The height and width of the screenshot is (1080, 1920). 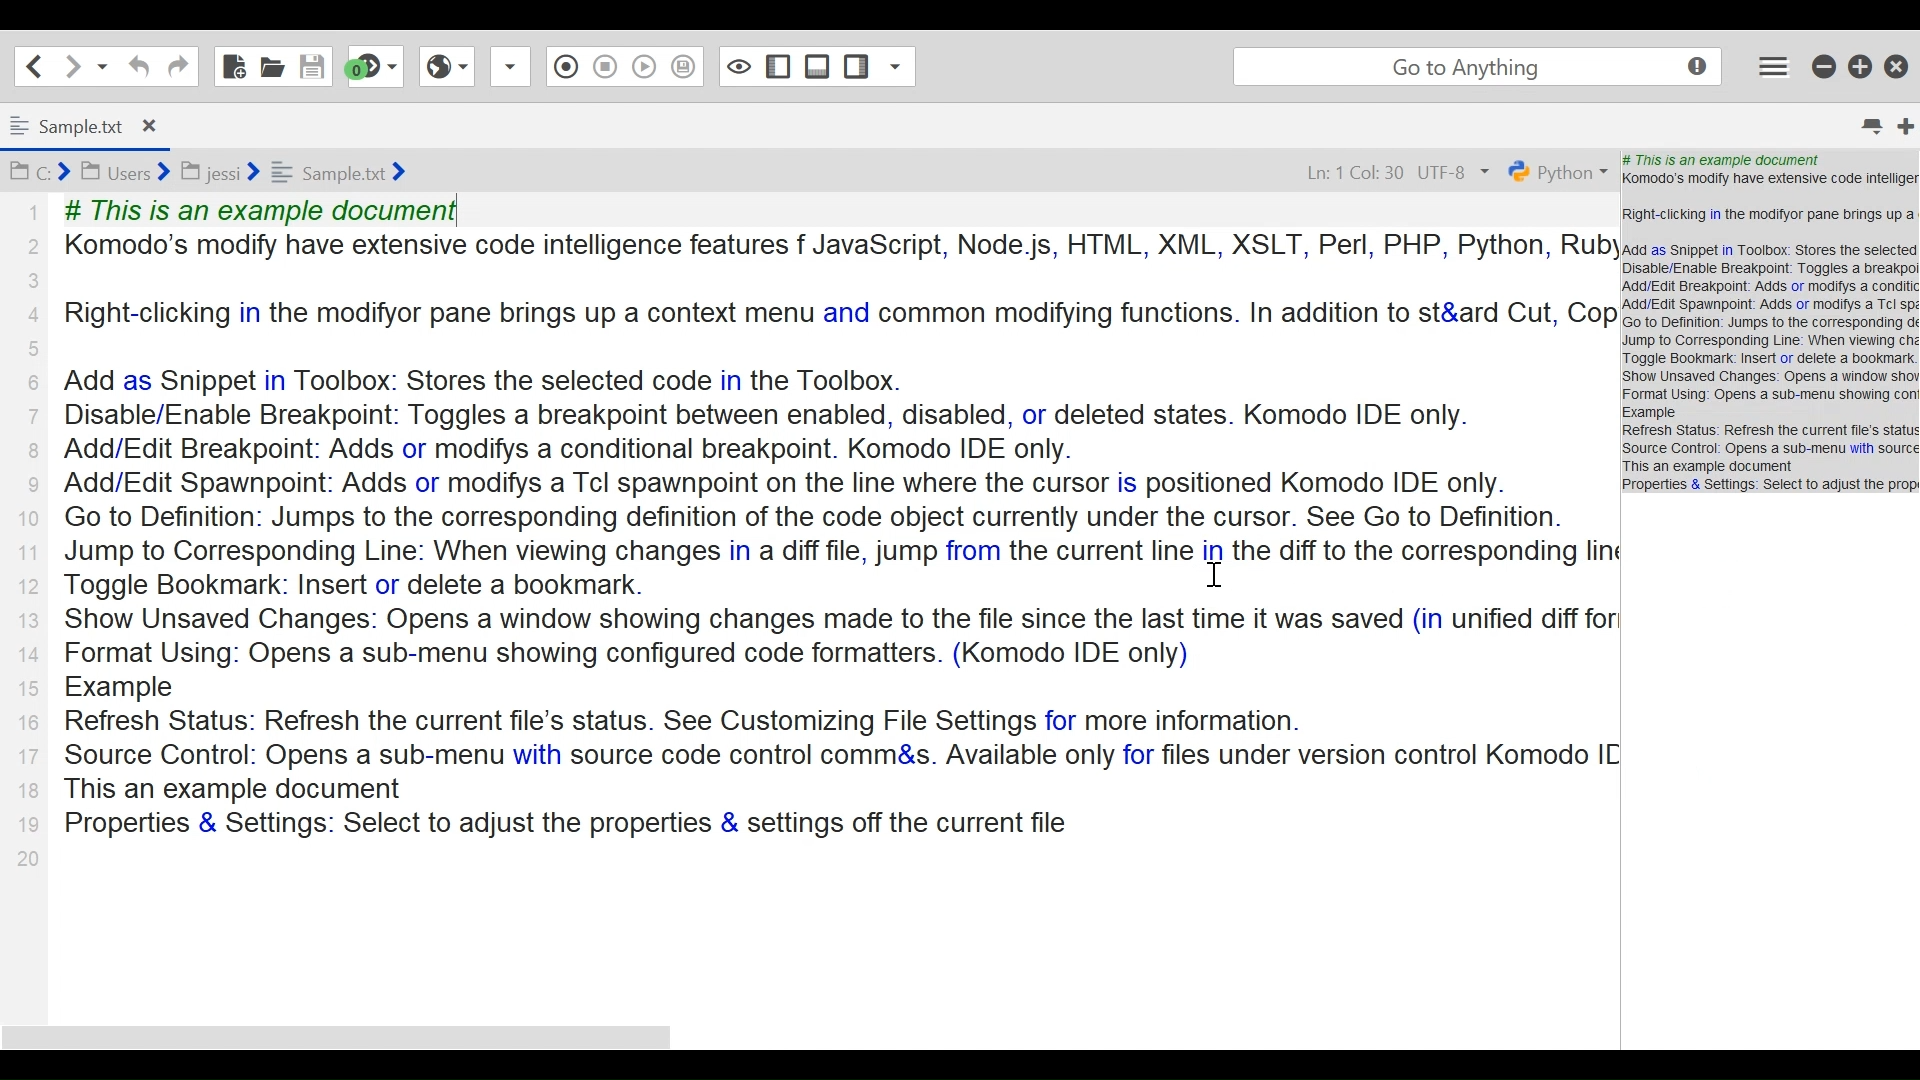 I want to click on Show/Hide Left pane, so click(x=740, y=66).